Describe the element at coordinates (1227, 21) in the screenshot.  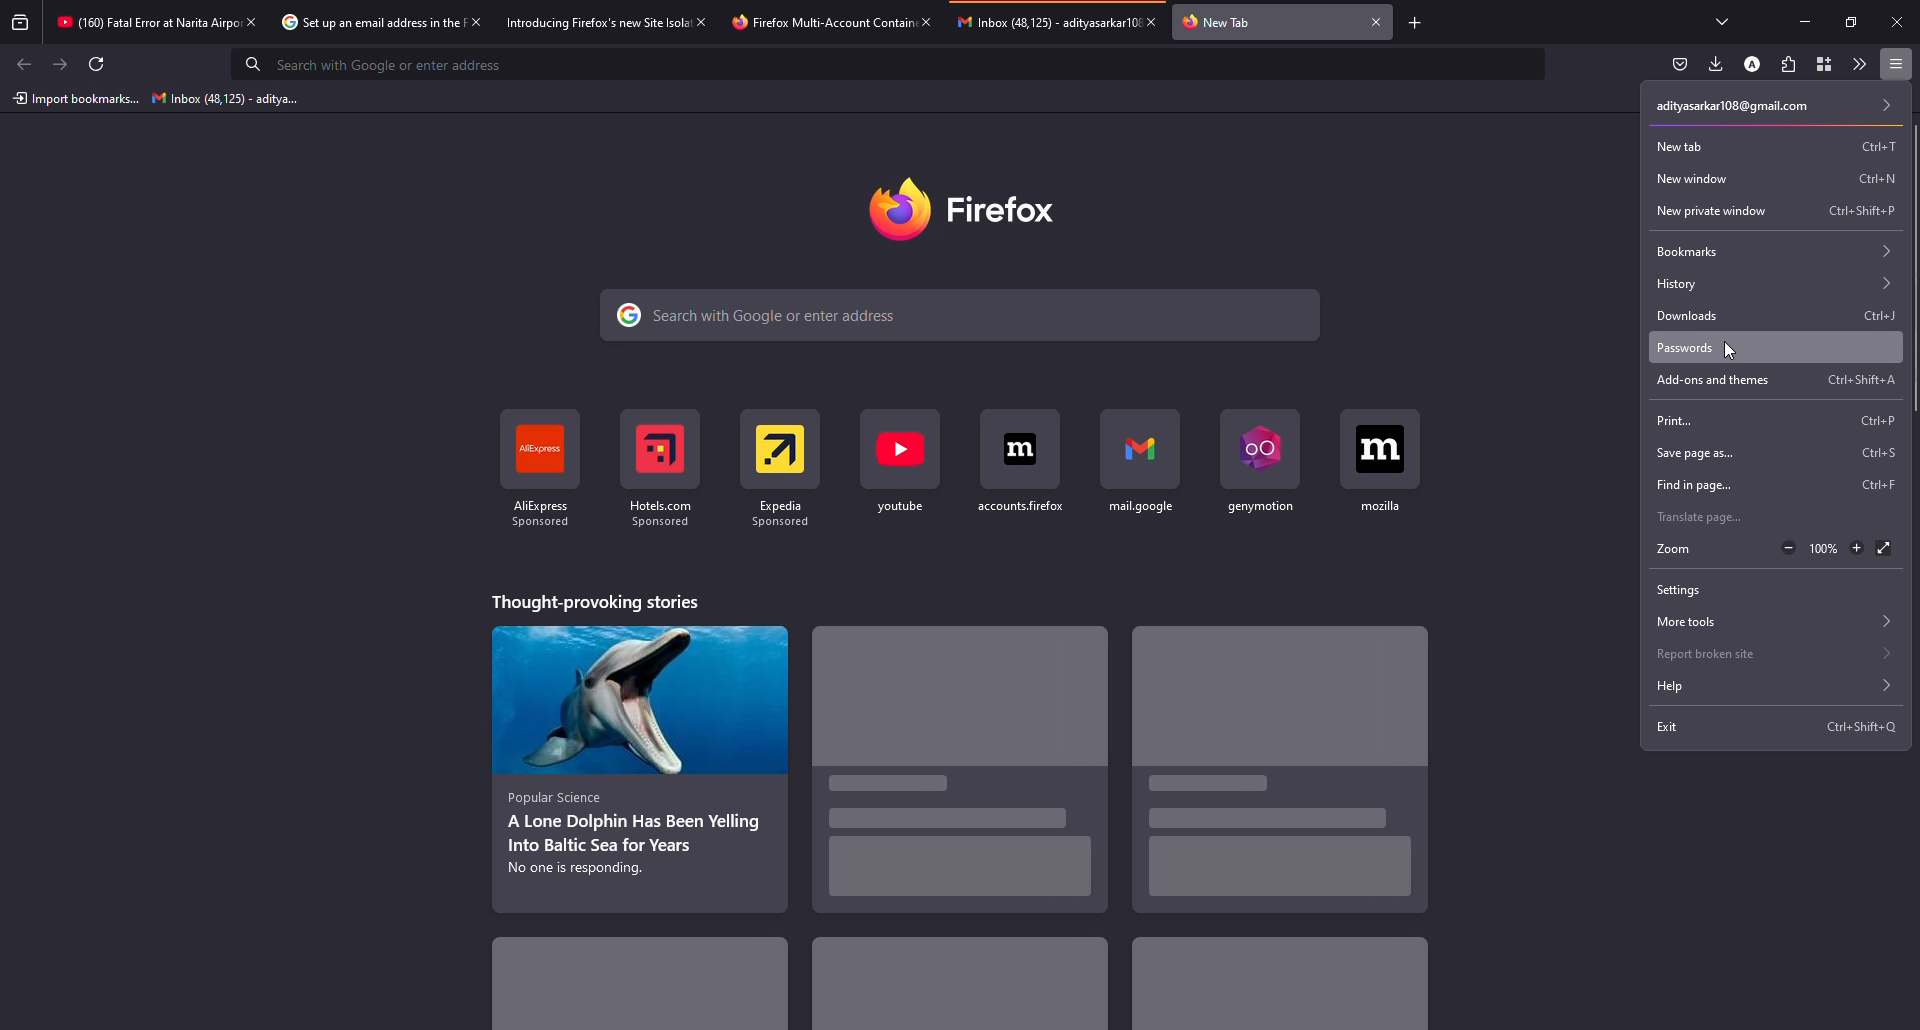
I see `tab` at that location.